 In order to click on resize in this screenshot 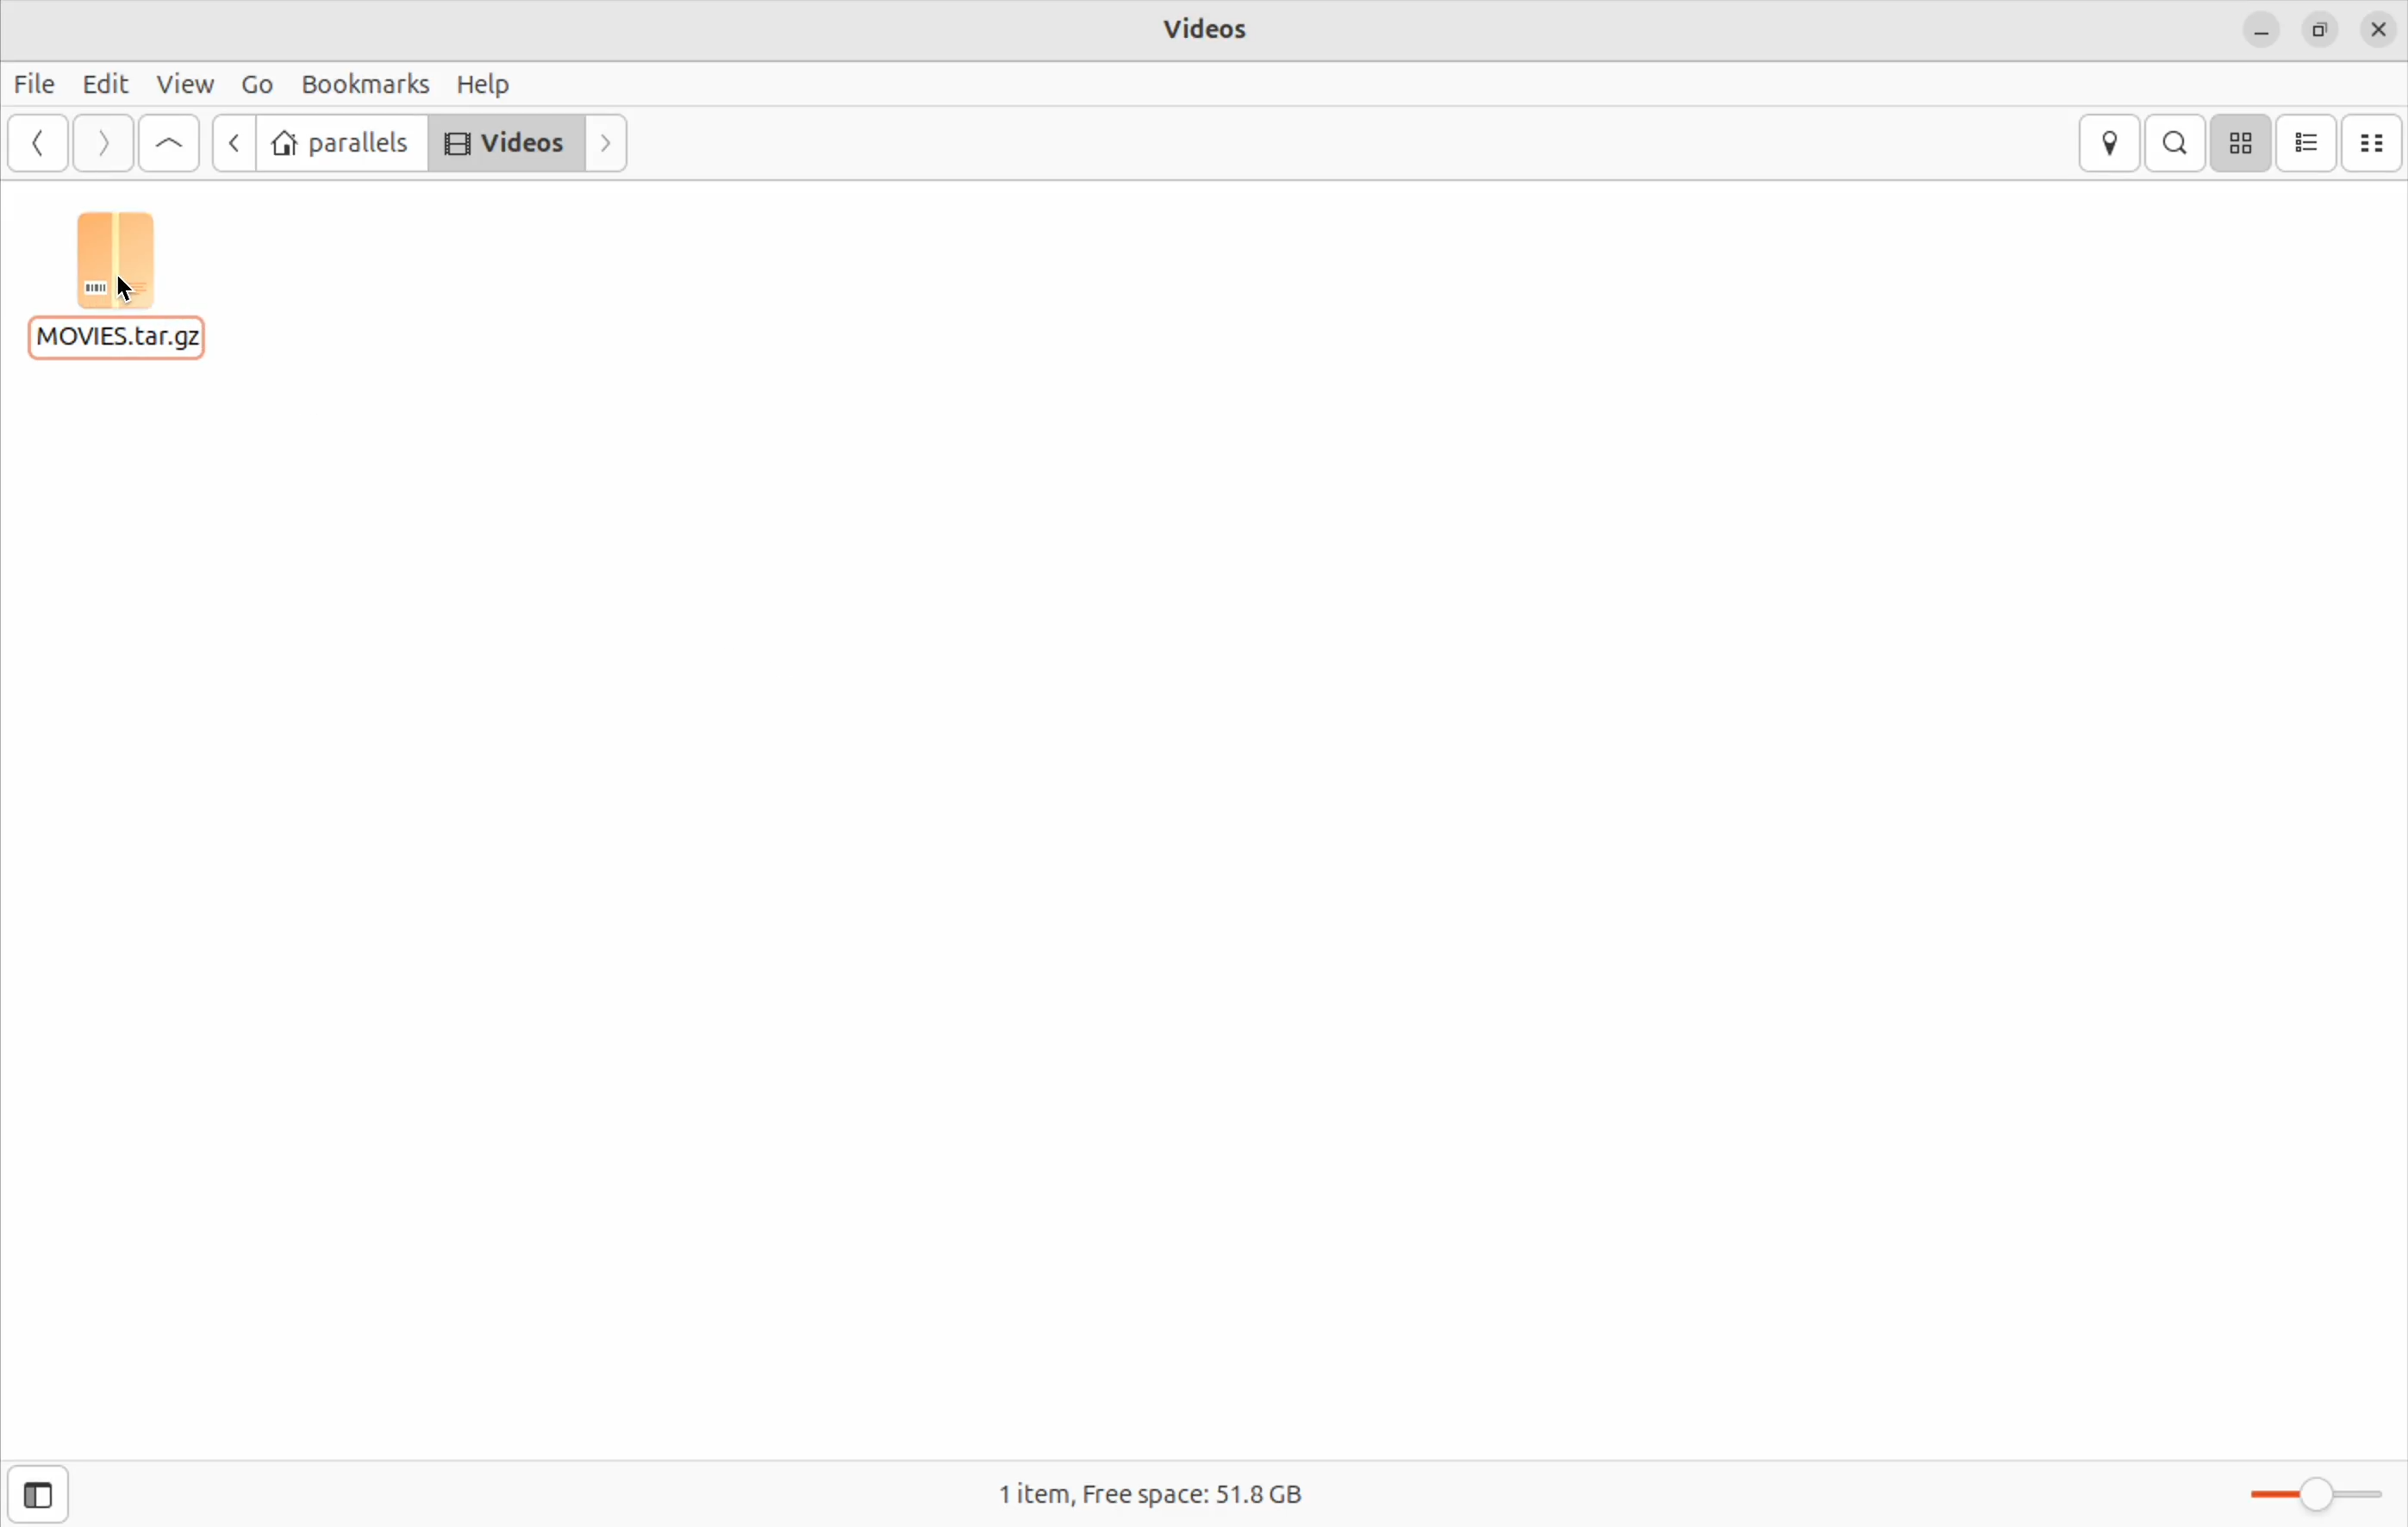, I will do `click(2318, 32)`.